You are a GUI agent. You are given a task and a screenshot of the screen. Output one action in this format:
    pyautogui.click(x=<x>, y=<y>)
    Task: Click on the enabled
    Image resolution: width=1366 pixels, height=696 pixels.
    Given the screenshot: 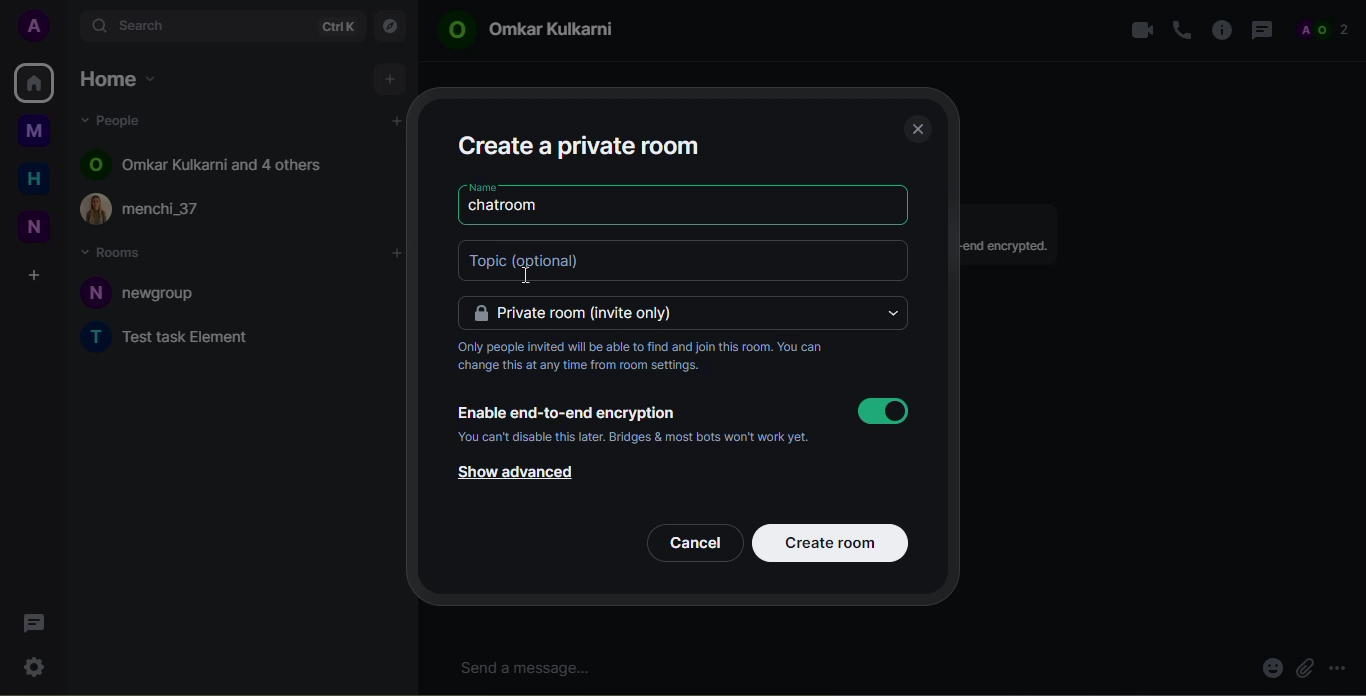 What is the action you would take?
    pyautogui.click(x=882, y=411)
    